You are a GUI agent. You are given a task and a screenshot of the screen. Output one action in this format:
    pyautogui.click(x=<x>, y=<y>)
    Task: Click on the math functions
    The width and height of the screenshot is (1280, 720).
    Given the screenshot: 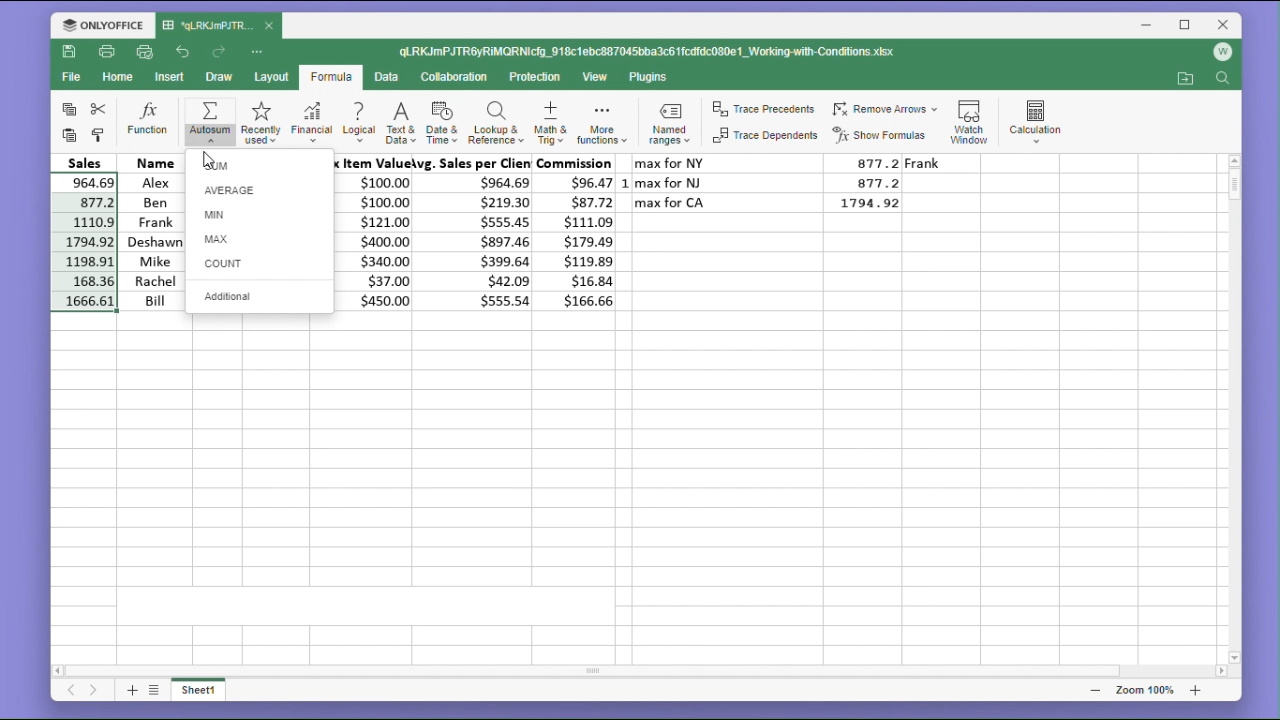 What is the action you would take?
    pyautogui.click(x=601, y=125)
    